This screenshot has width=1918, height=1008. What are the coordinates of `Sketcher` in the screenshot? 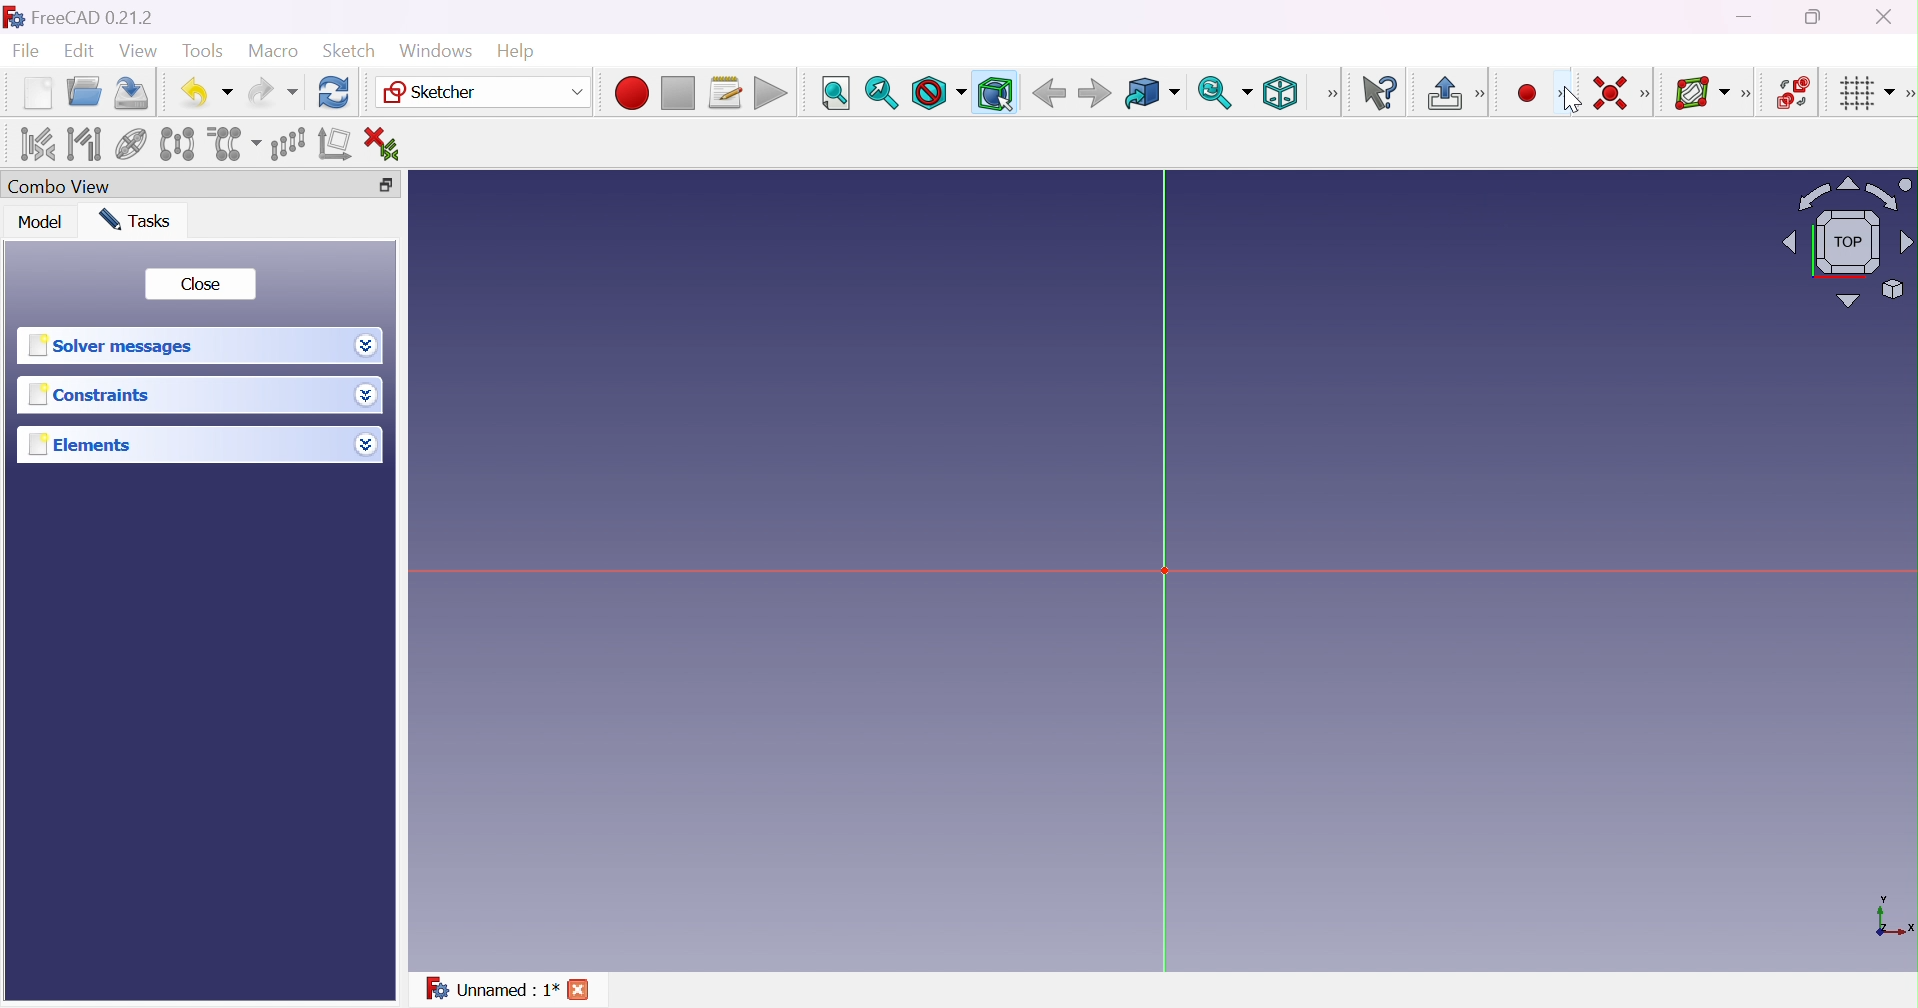 It's located at (485, 94).